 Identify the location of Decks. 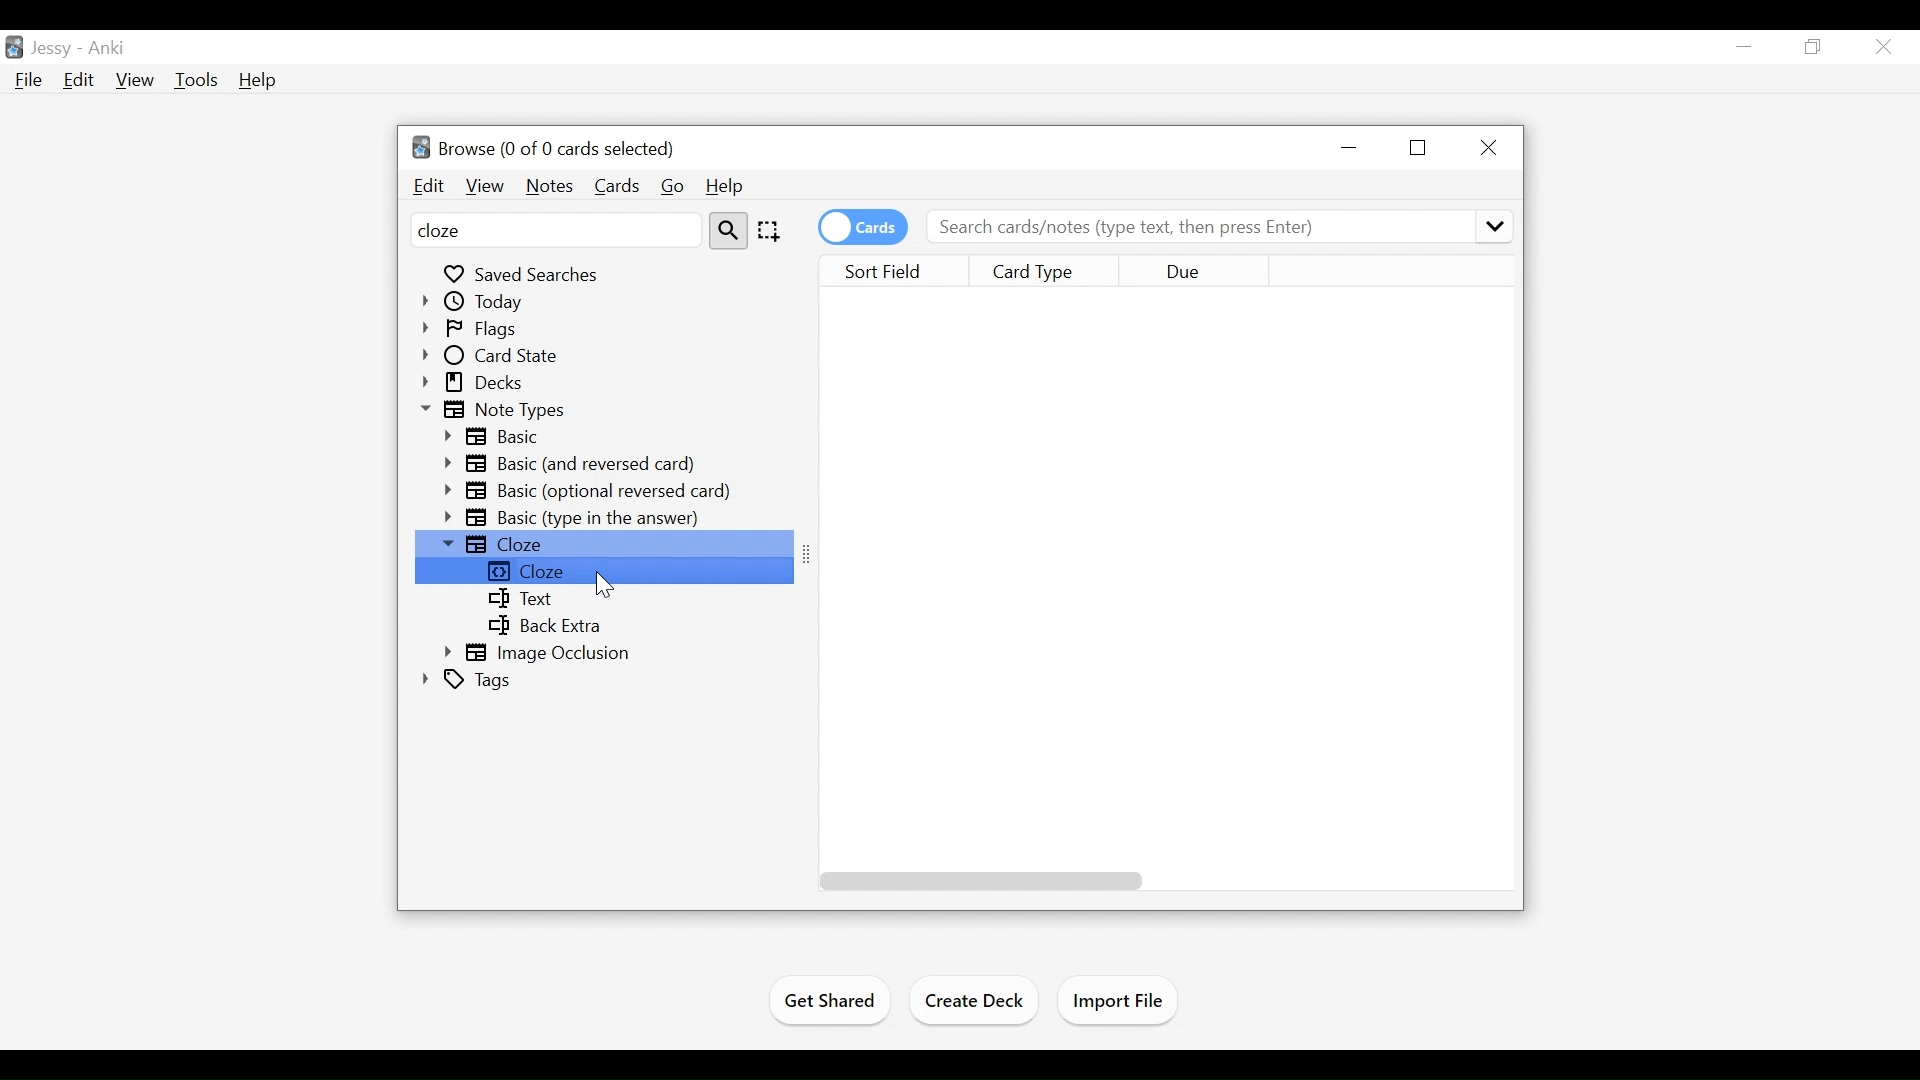
(476, 383).